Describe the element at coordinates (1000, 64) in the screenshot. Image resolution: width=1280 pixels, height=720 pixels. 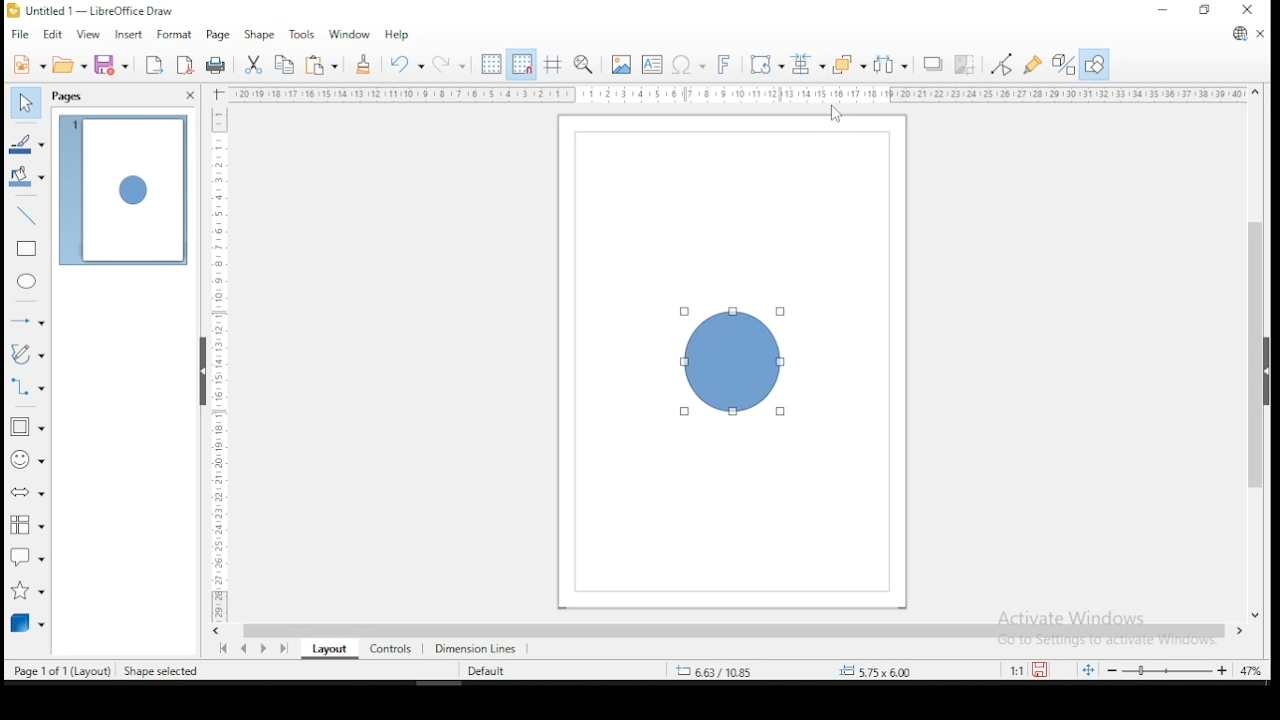
I see `toggle point edit mode` at that location.